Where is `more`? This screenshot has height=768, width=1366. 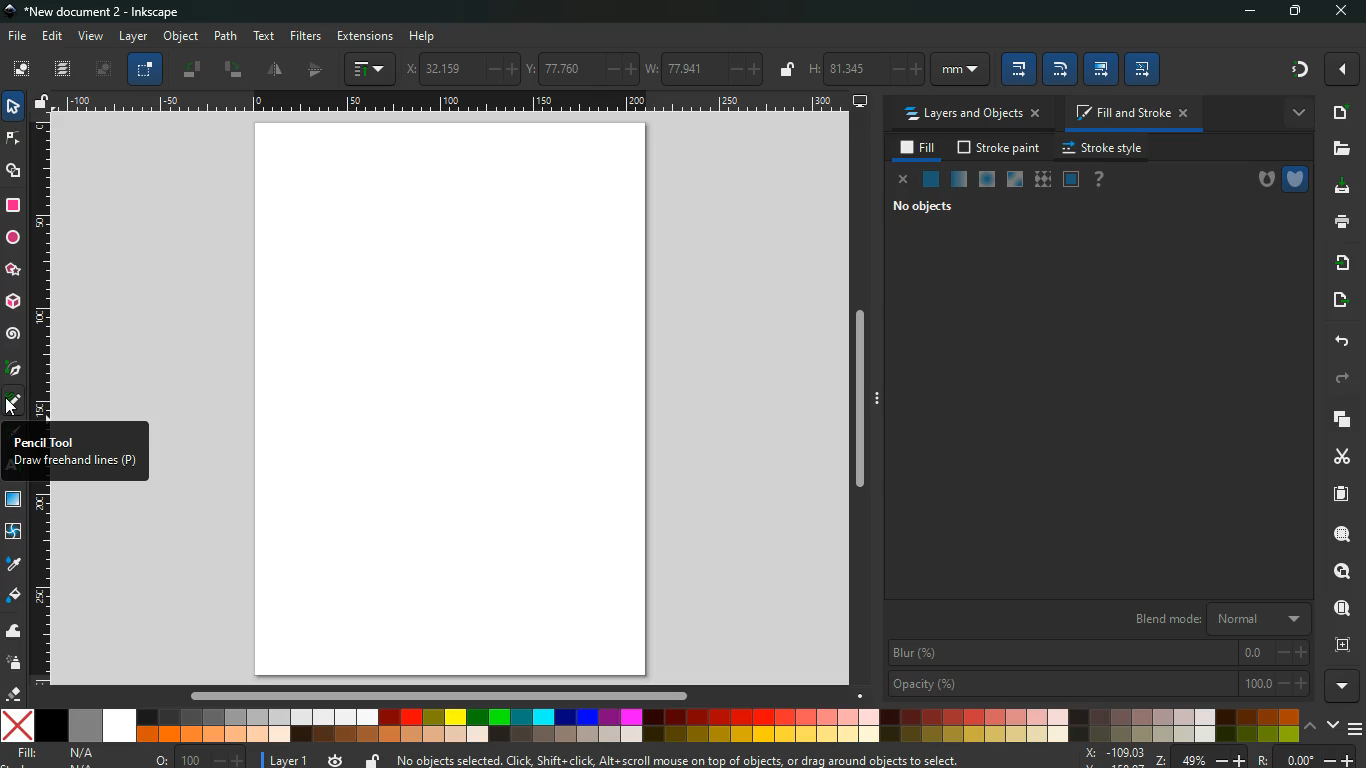
more is located at coordinates (1344, 686).